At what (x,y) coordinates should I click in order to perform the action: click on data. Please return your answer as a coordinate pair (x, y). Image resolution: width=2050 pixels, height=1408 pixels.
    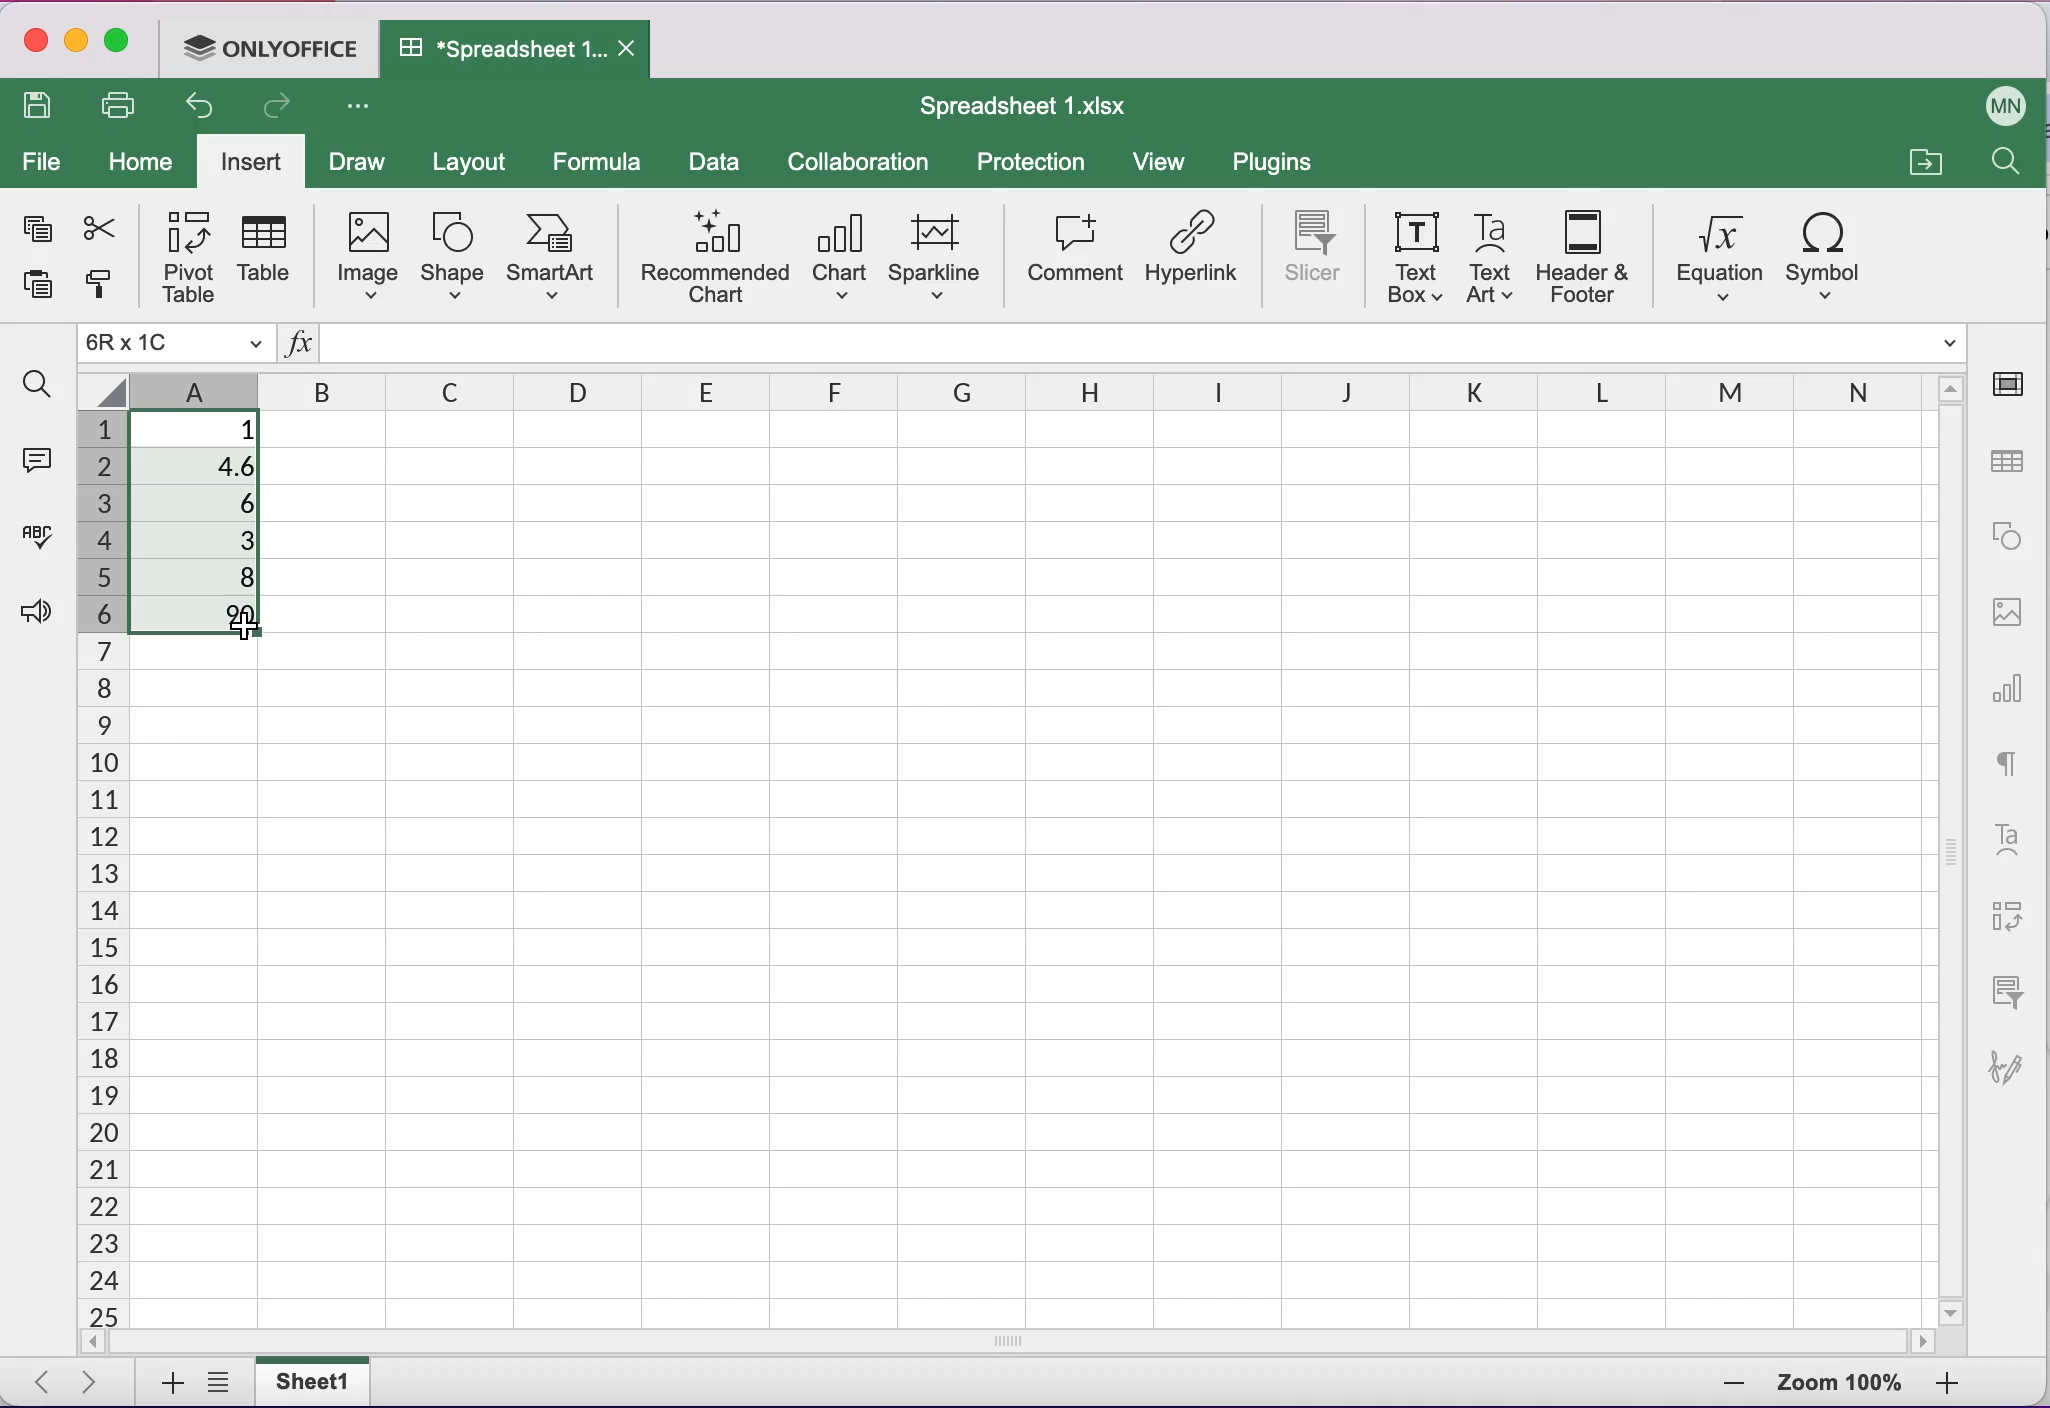
    Looking at the image, I should click on (716, 164).